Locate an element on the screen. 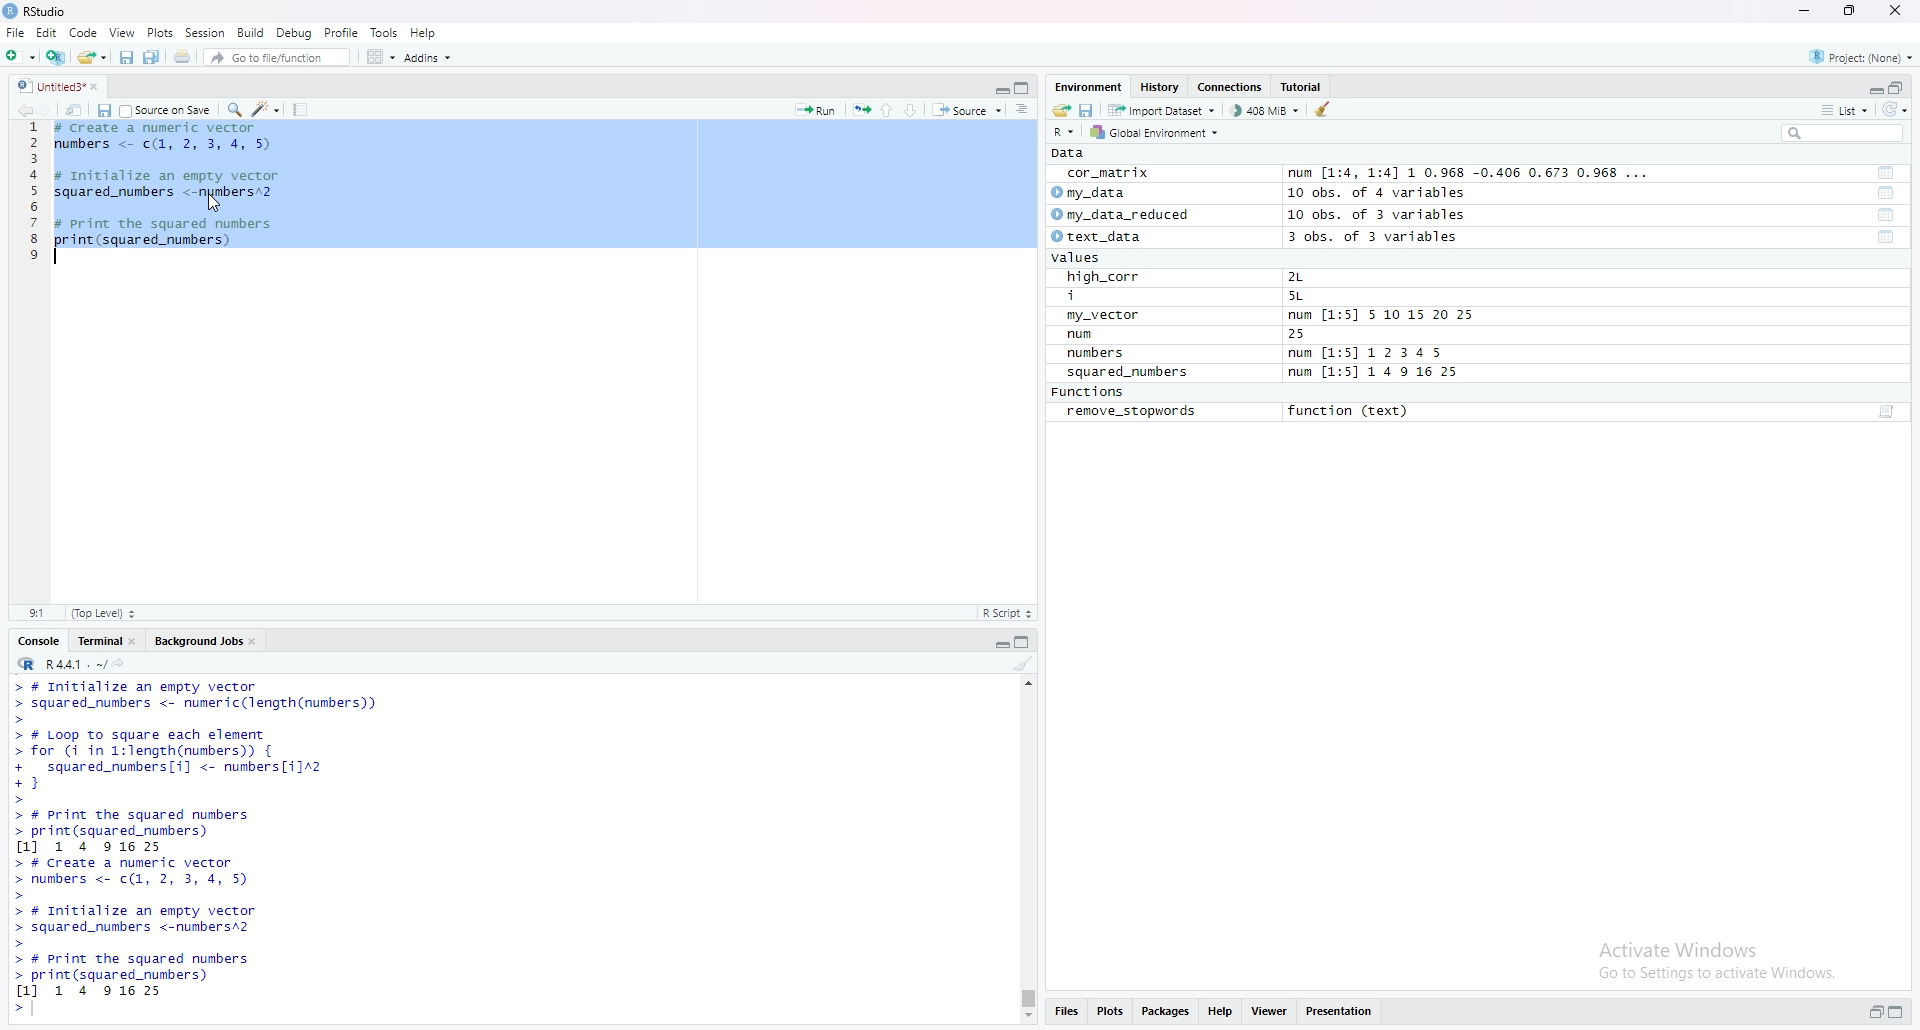  high_corr is located at coordinates (1105, 277).